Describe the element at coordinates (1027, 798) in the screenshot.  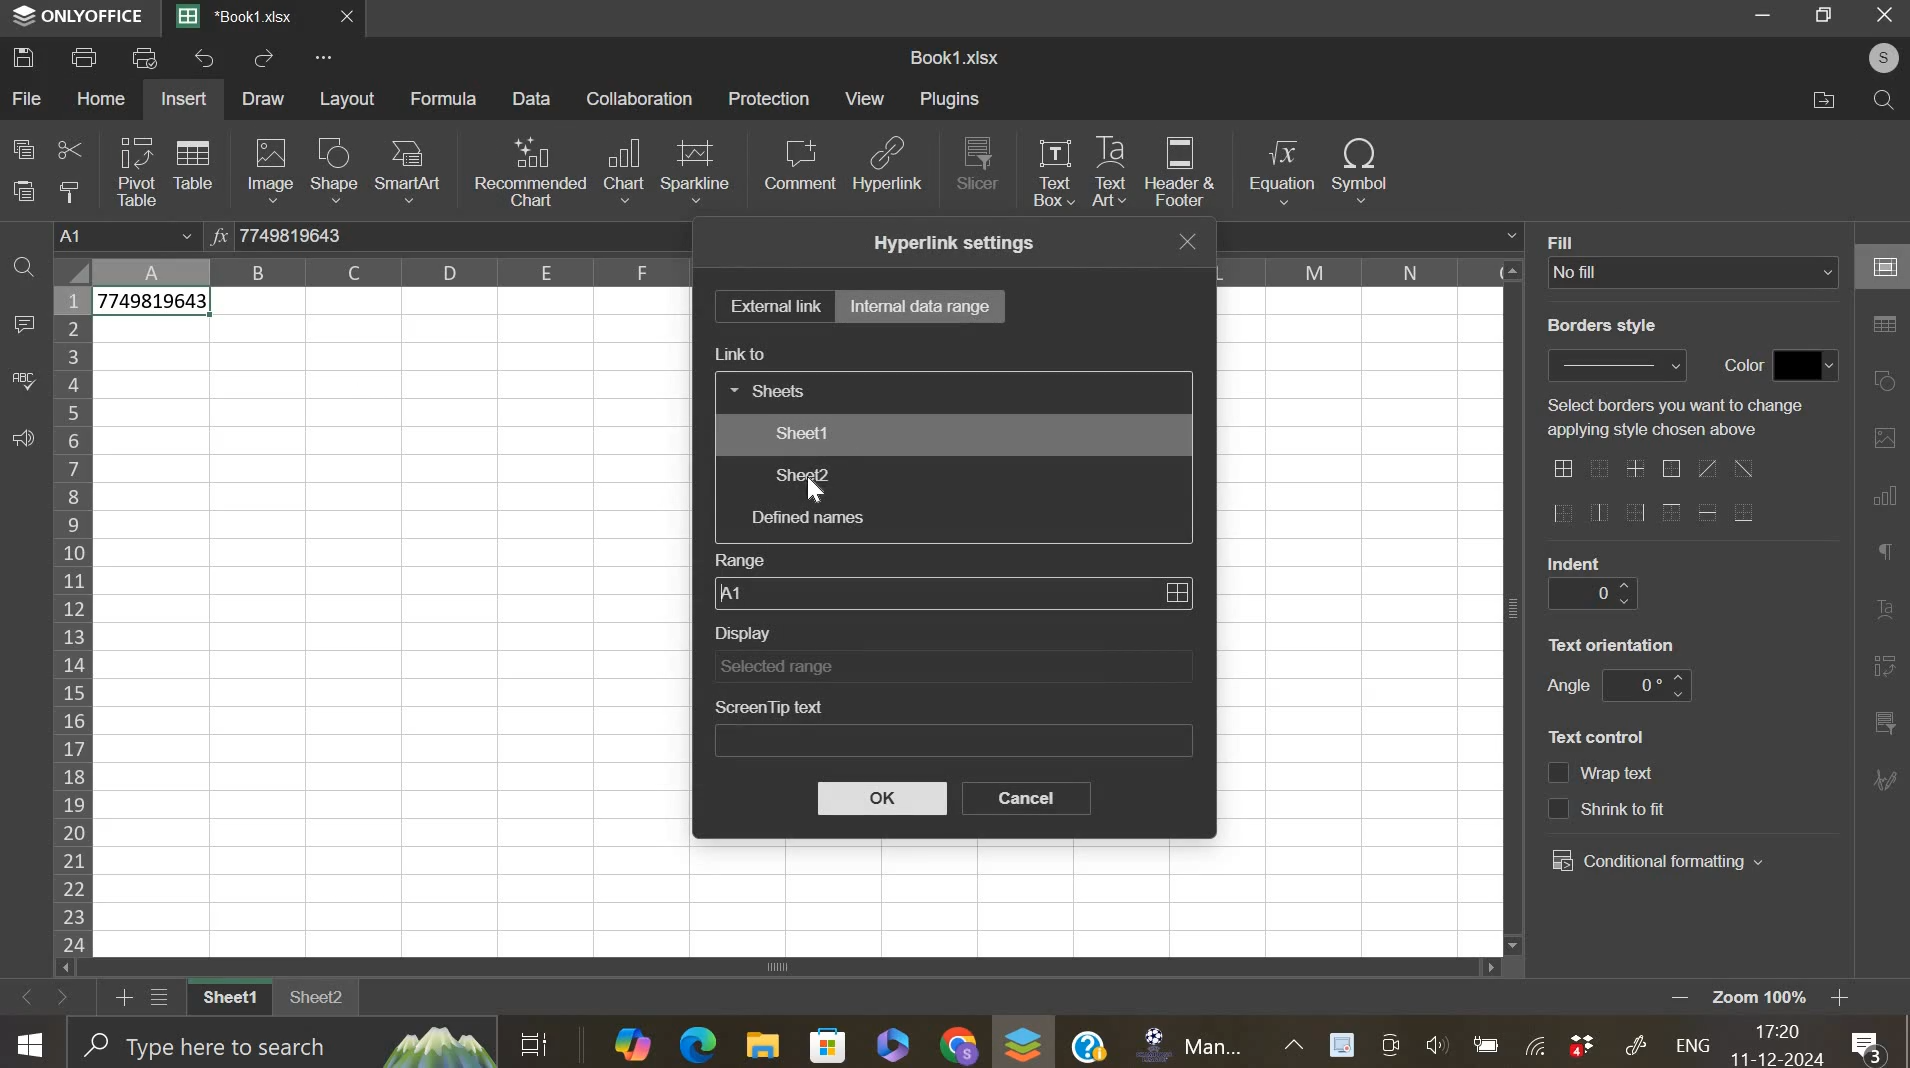
I see `cancel` at that location.